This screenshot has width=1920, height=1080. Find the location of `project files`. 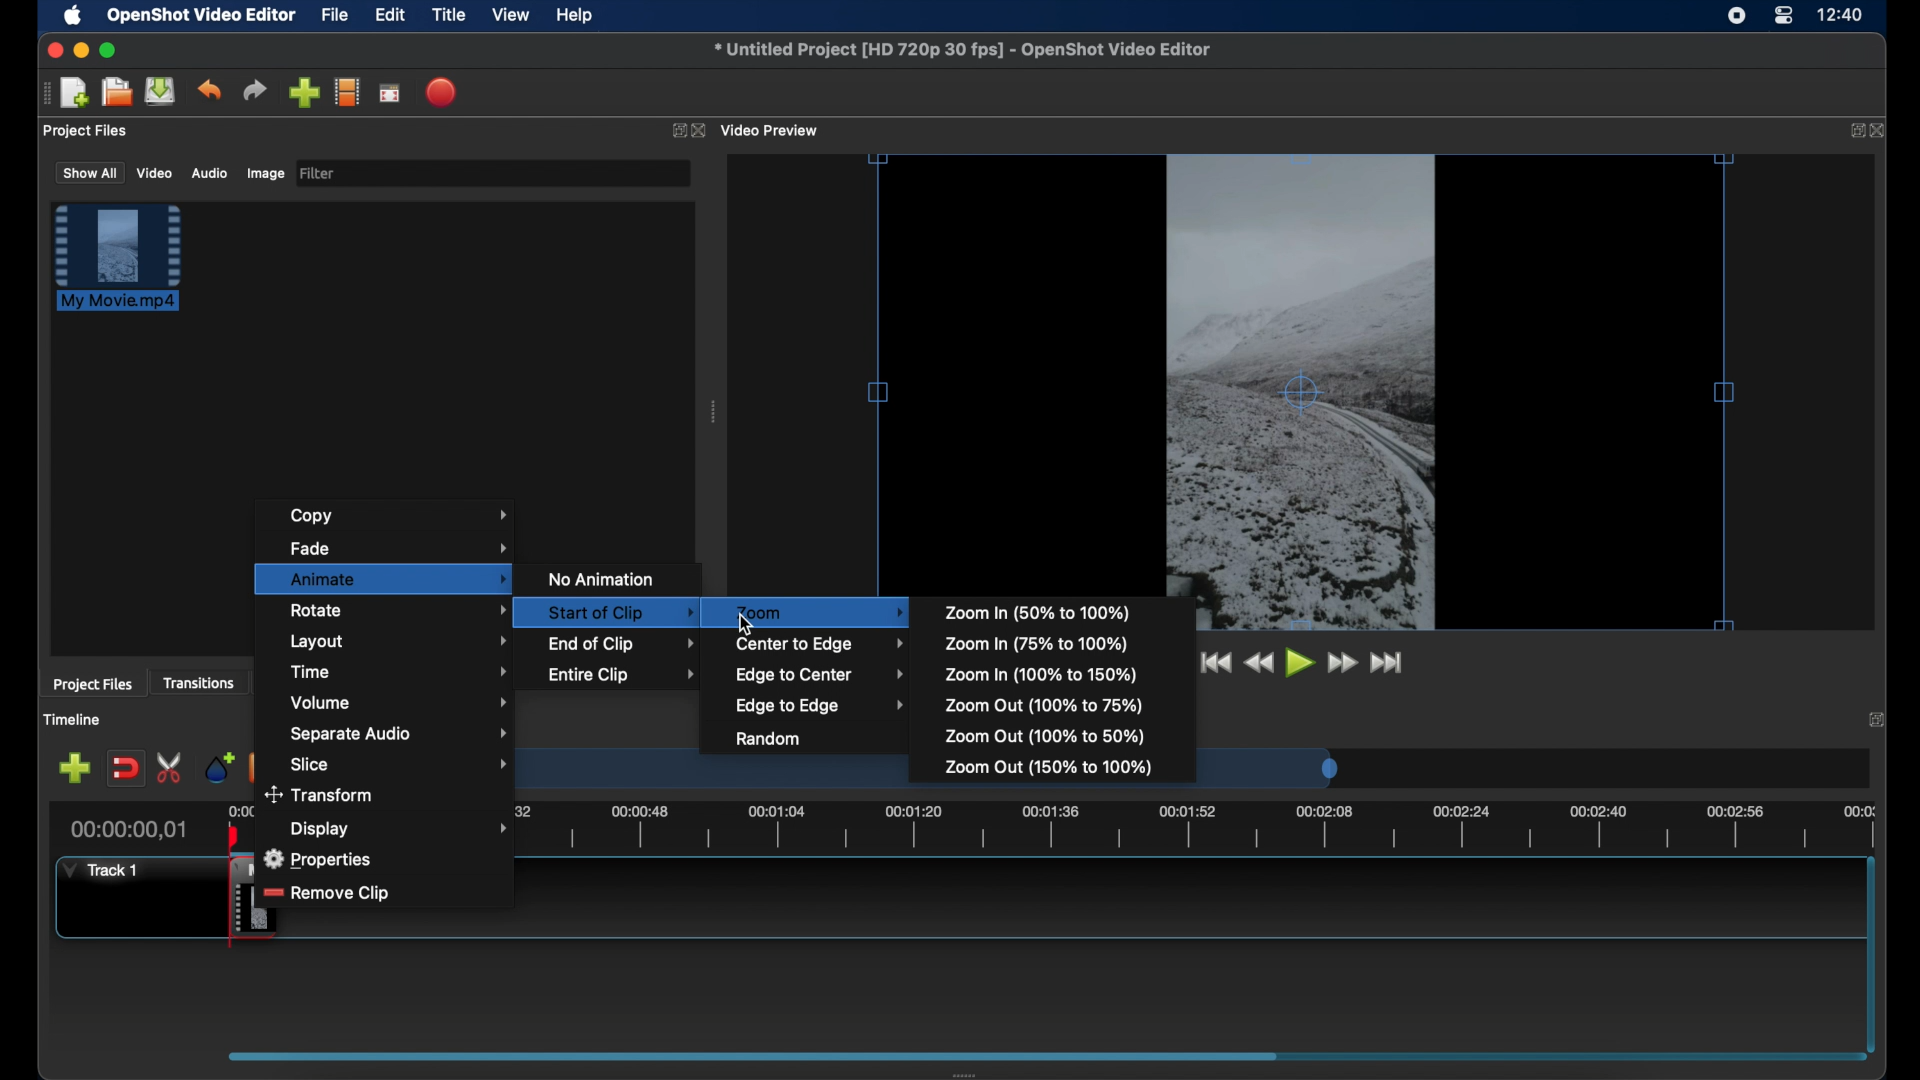

project files is located at coordinates (86, 131).